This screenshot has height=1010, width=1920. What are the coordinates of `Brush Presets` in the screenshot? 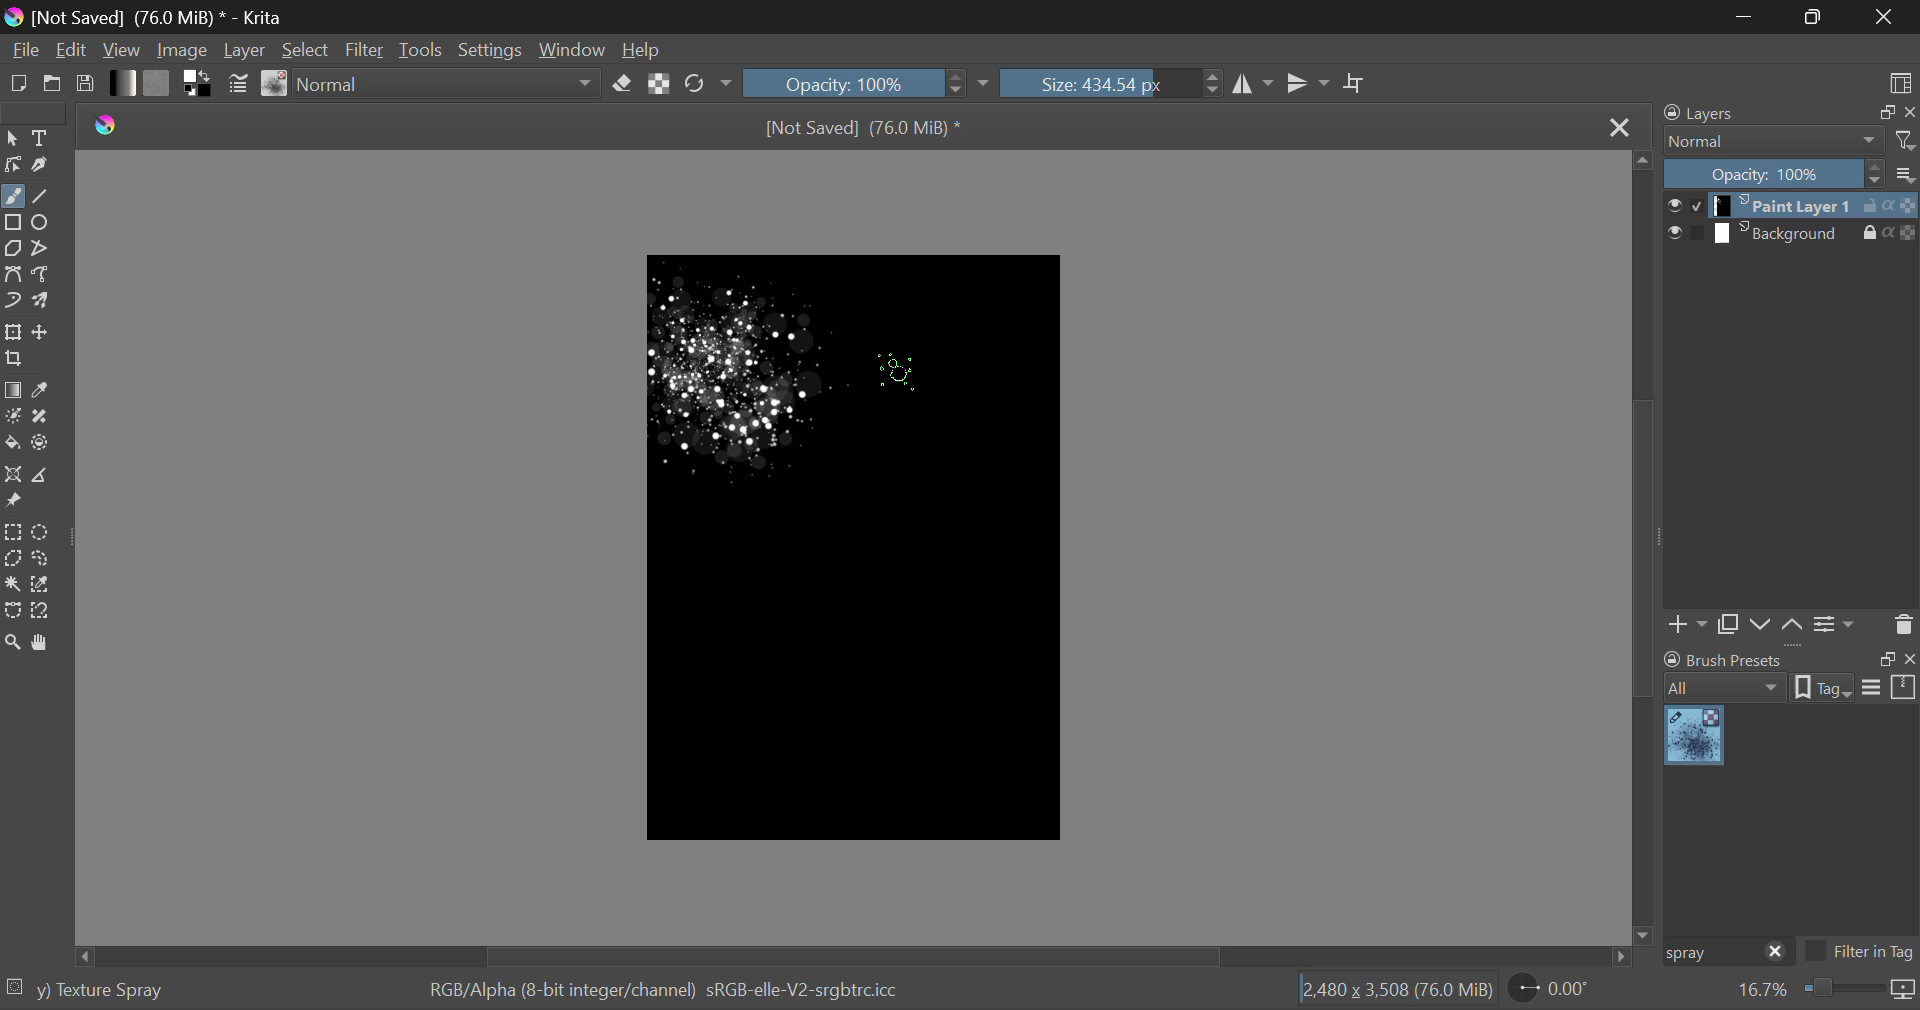 It's located at (276, 84).